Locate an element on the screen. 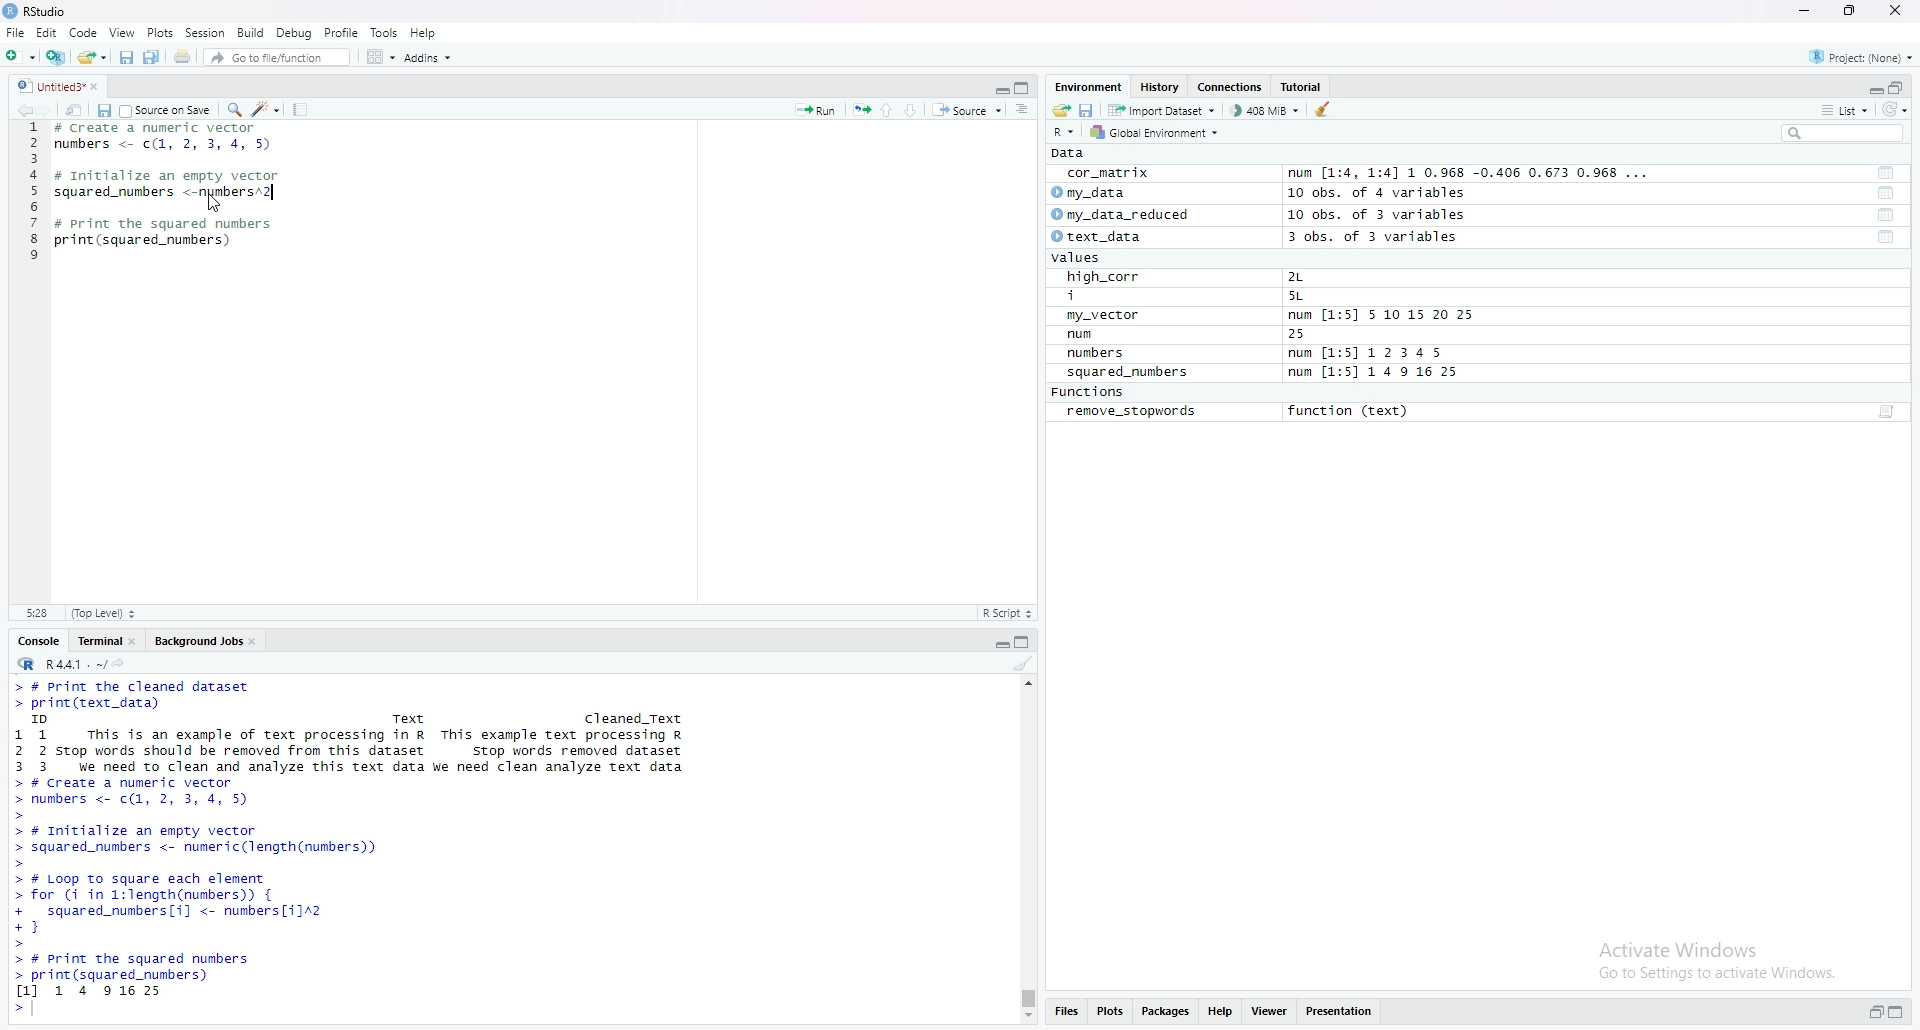 The height and width of the screenshot is (1030, 1920). Presentation is located at coordinates (1340, 1012).